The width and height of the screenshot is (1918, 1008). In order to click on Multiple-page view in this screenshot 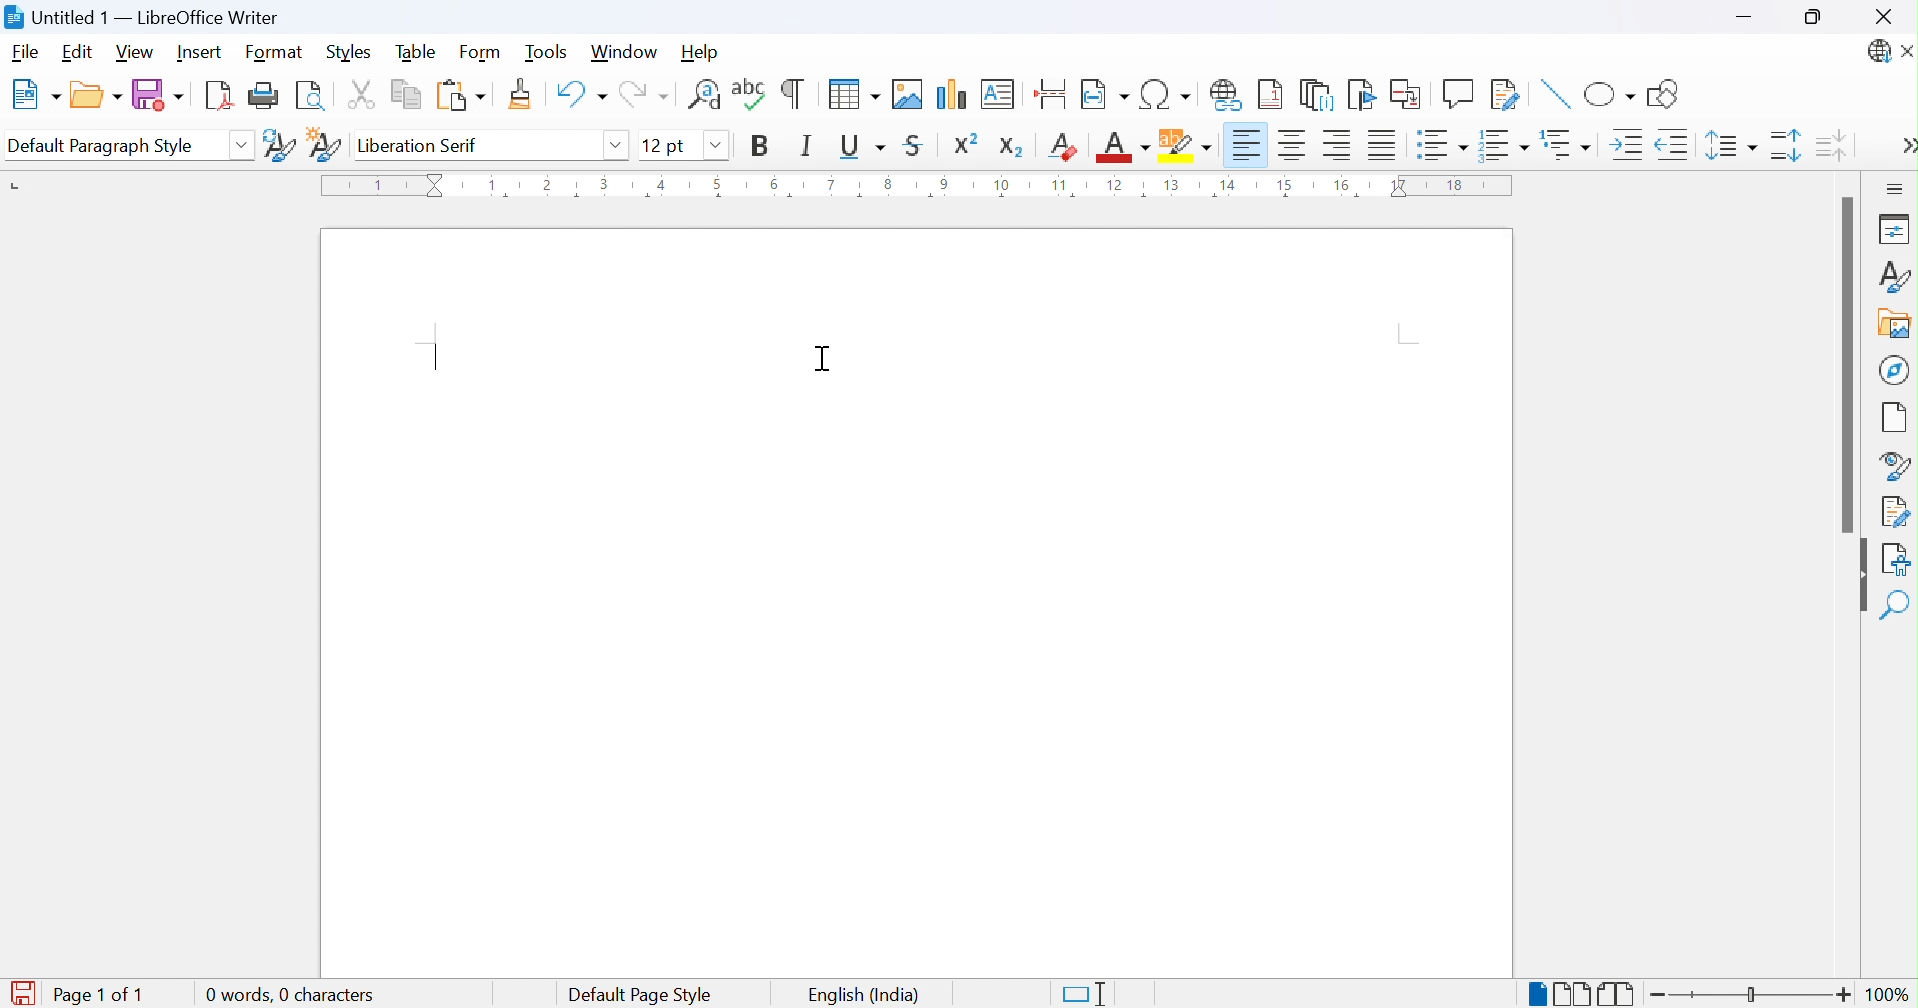, I will do `click(1574, 993)`.